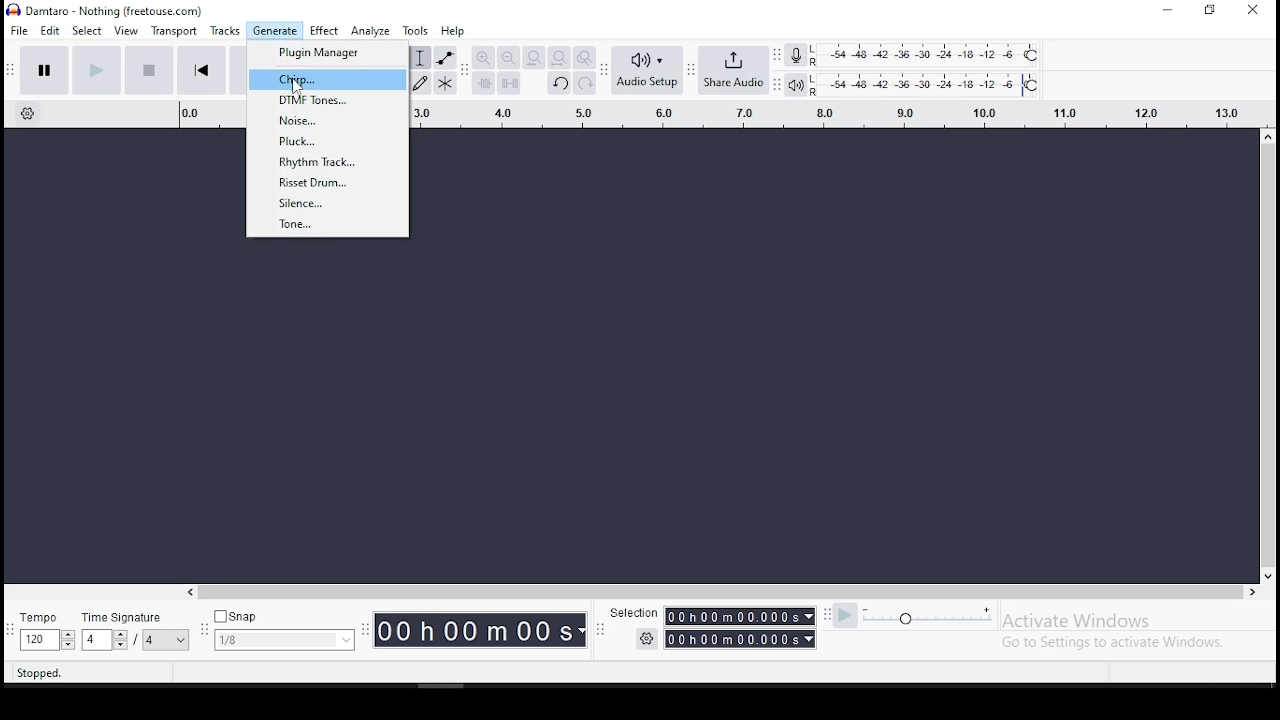  Describe the element at coordinates (201, 632) in the screenshot. I see `show menus` at that location.